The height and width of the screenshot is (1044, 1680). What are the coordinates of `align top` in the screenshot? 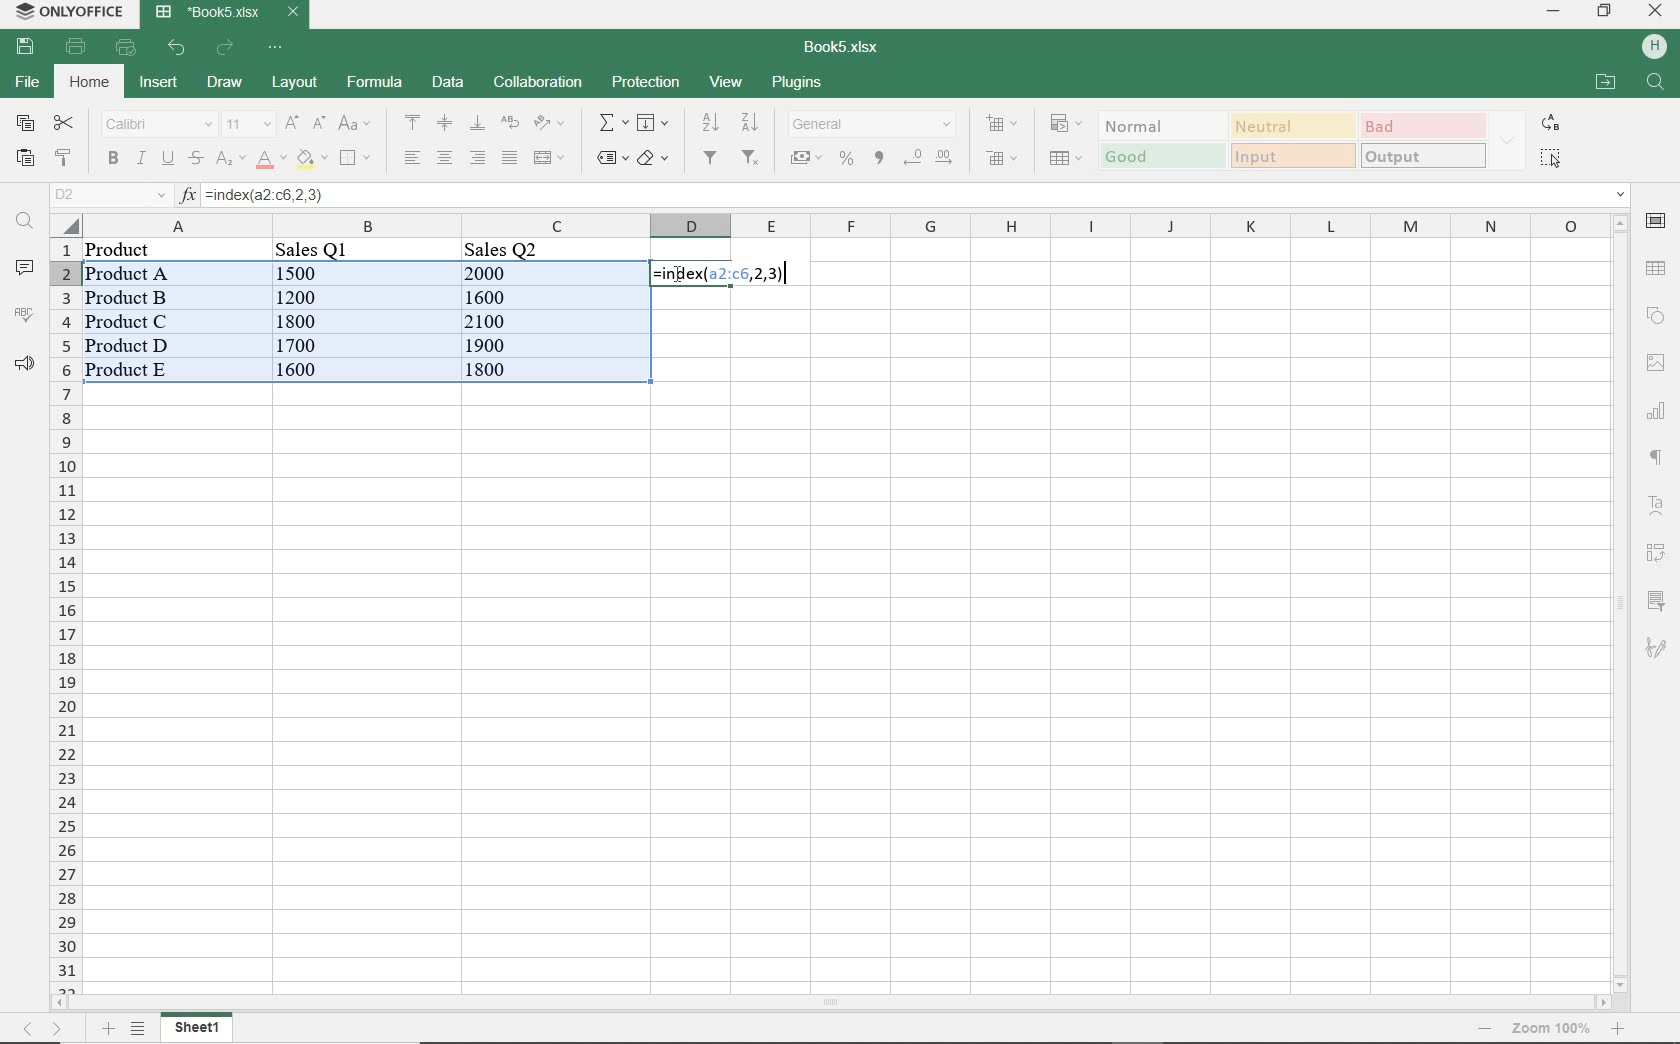 It's located at (409, 123).